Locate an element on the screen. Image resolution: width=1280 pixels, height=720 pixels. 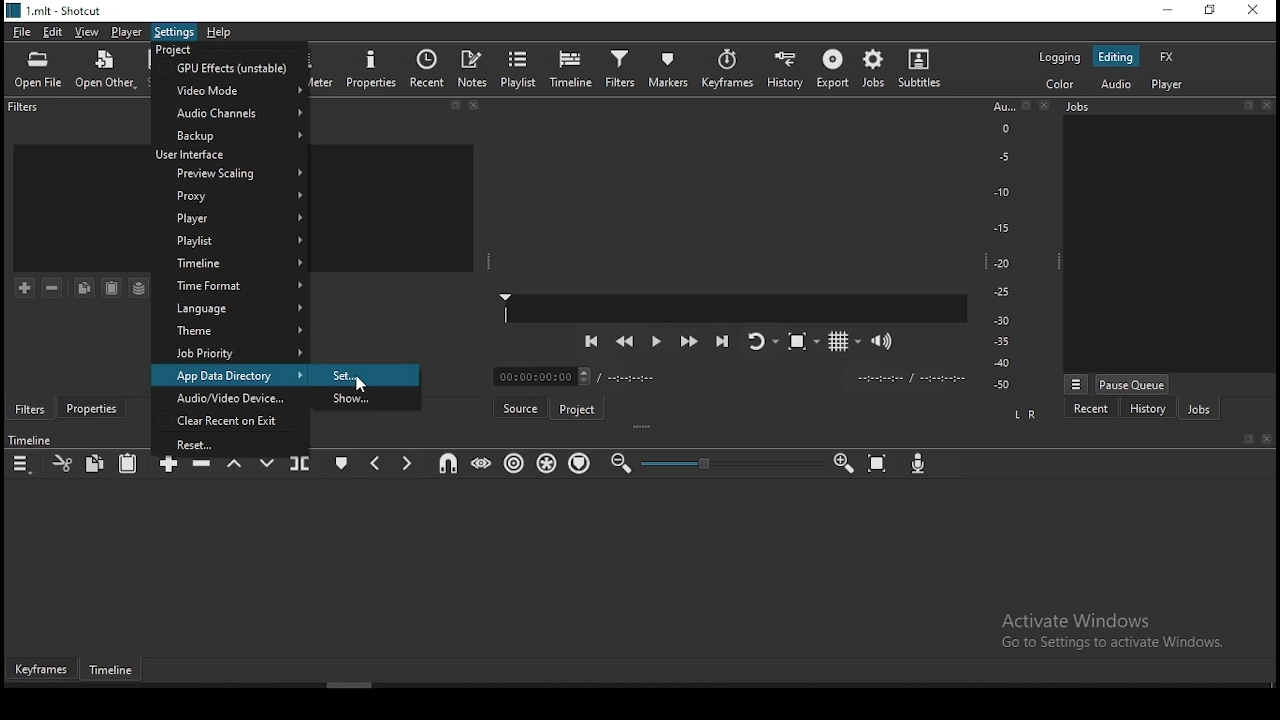
keyframes is located at coordinates (42, 670).